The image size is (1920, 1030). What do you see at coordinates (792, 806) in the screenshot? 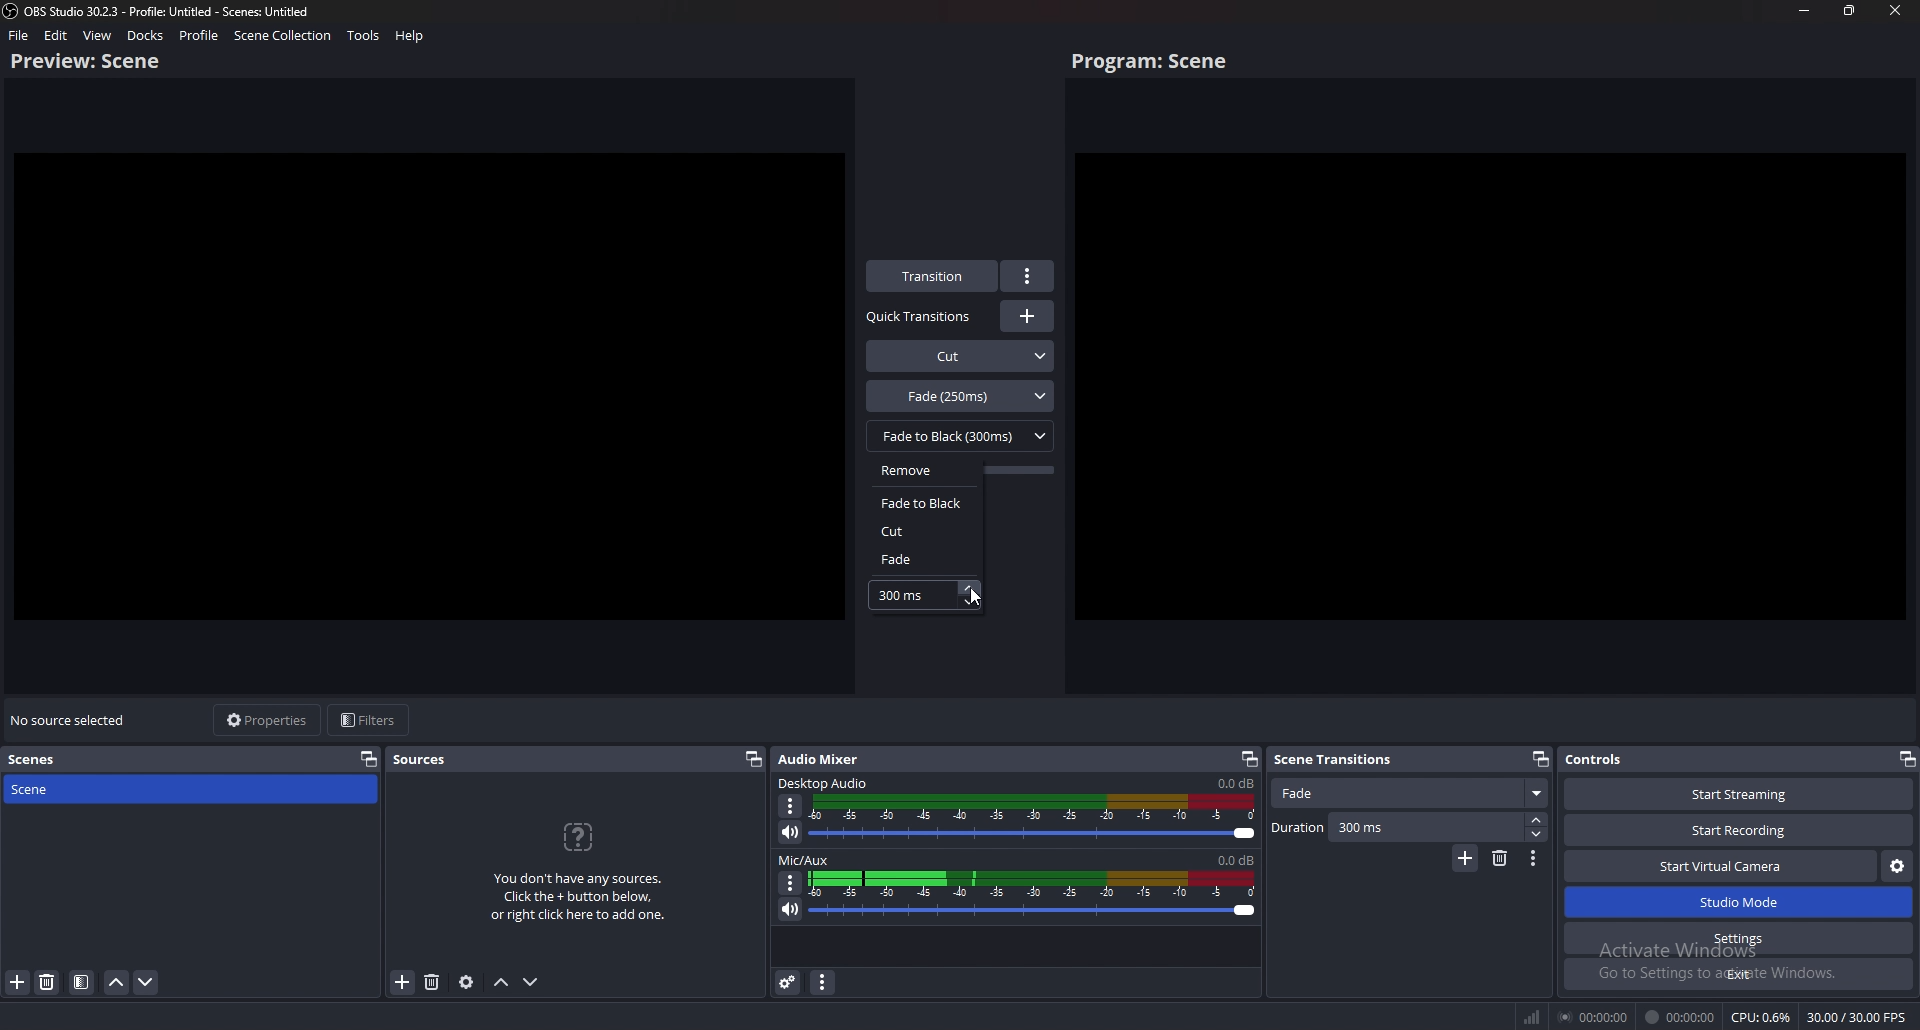
I see `Options` at bounding box center [792, 806].